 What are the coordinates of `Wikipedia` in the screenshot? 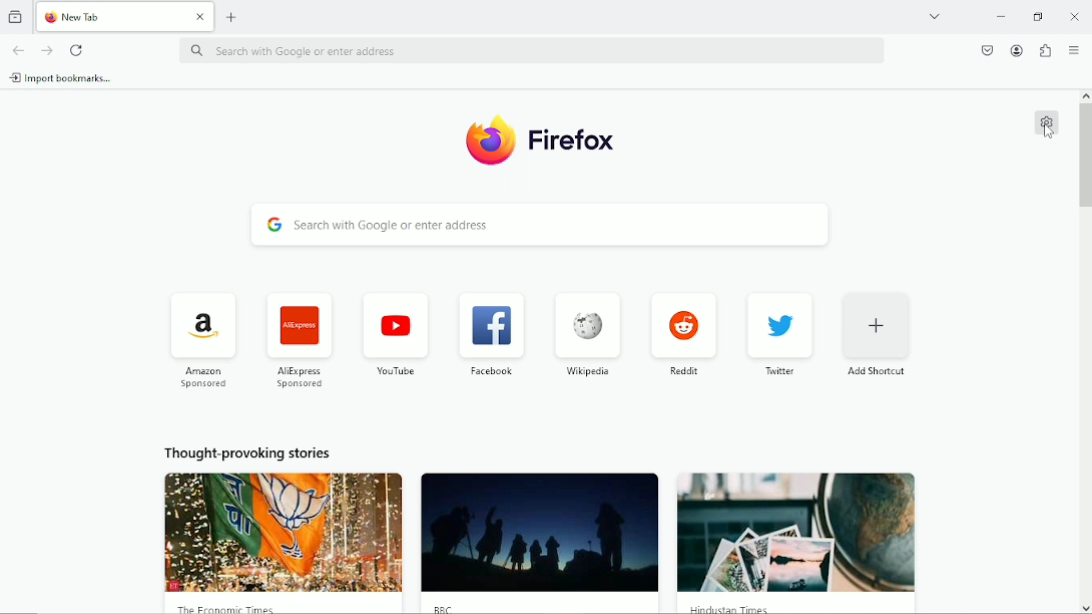 It's located at (585, 333).